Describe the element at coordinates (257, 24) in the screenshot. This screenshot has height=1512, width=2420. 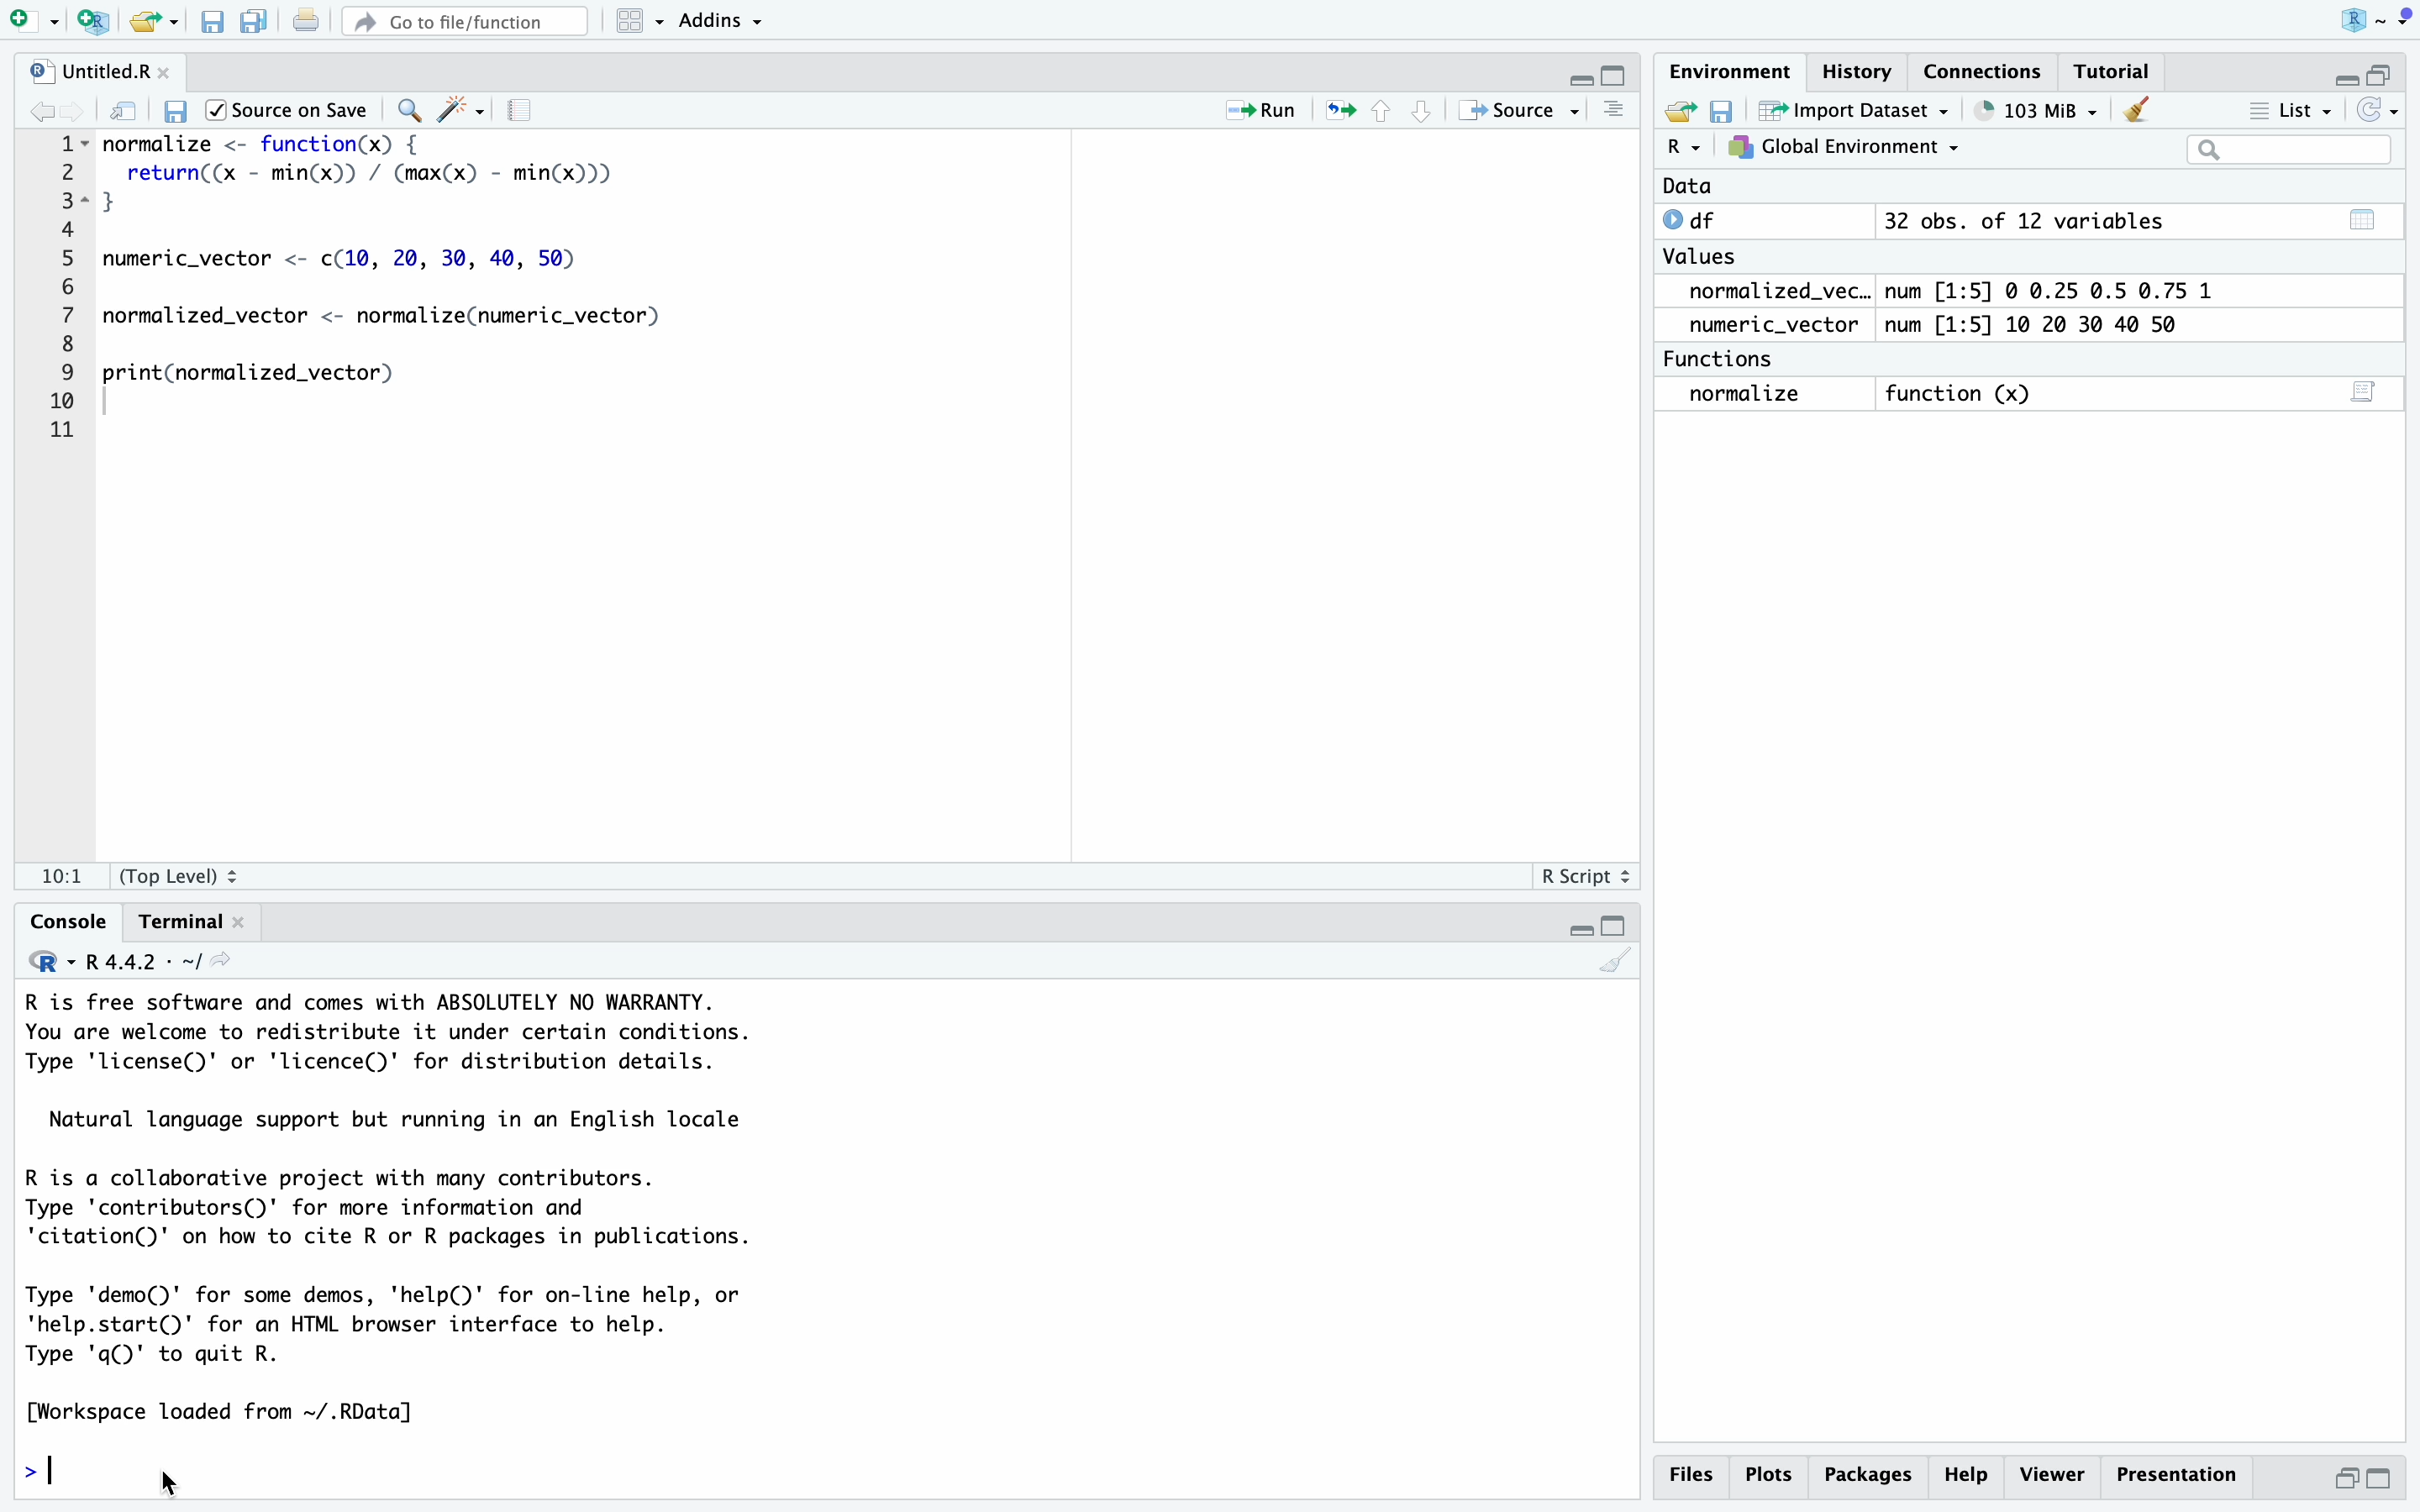
I see `Save all open documents (Ctrl + Alt + S)` at that location.